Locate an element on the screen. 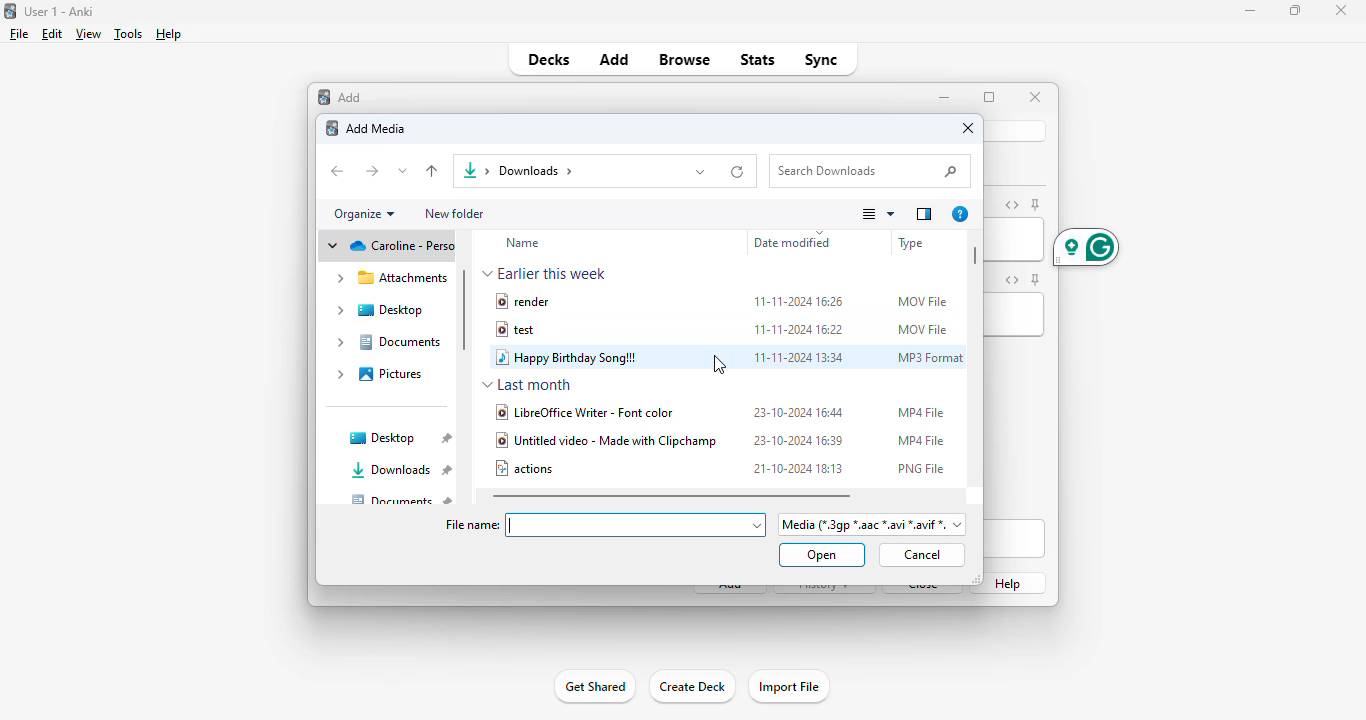 The image size is (1366, 720). add is located at coordinates (615, 60).